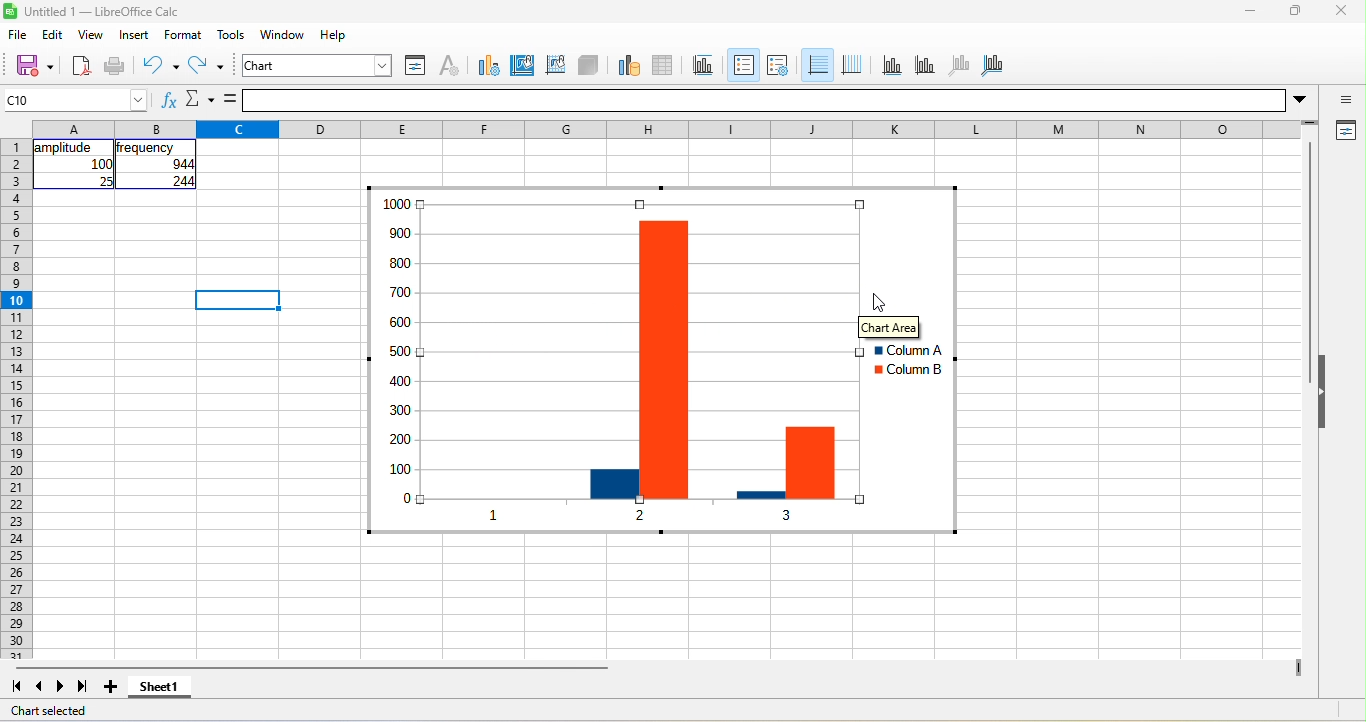 Image resolution: width=1366 pixels, height=722 pixels. Describe the element at coordinates (1340, 13) in the screenshot. I see `close` at that location.